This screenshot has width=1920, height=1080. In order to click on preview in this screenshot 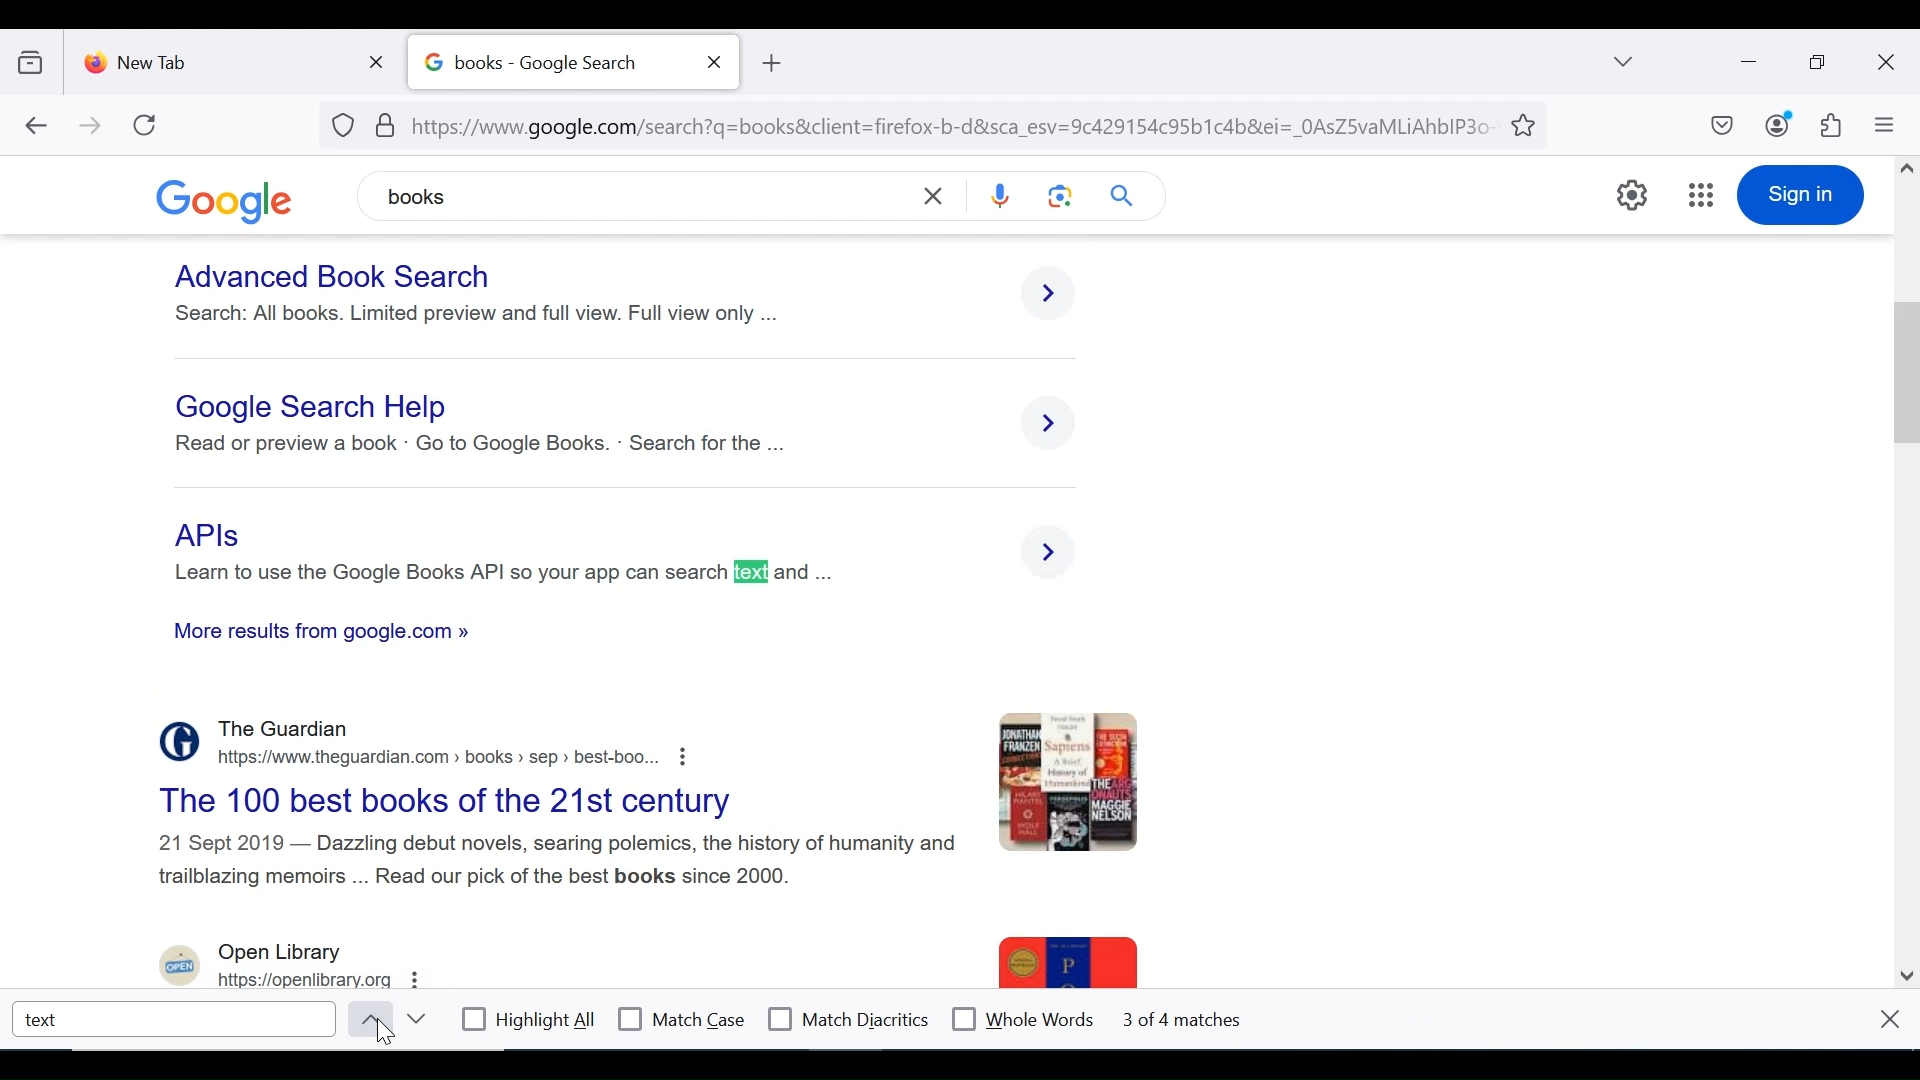, I will do `click(1073, 782)`.